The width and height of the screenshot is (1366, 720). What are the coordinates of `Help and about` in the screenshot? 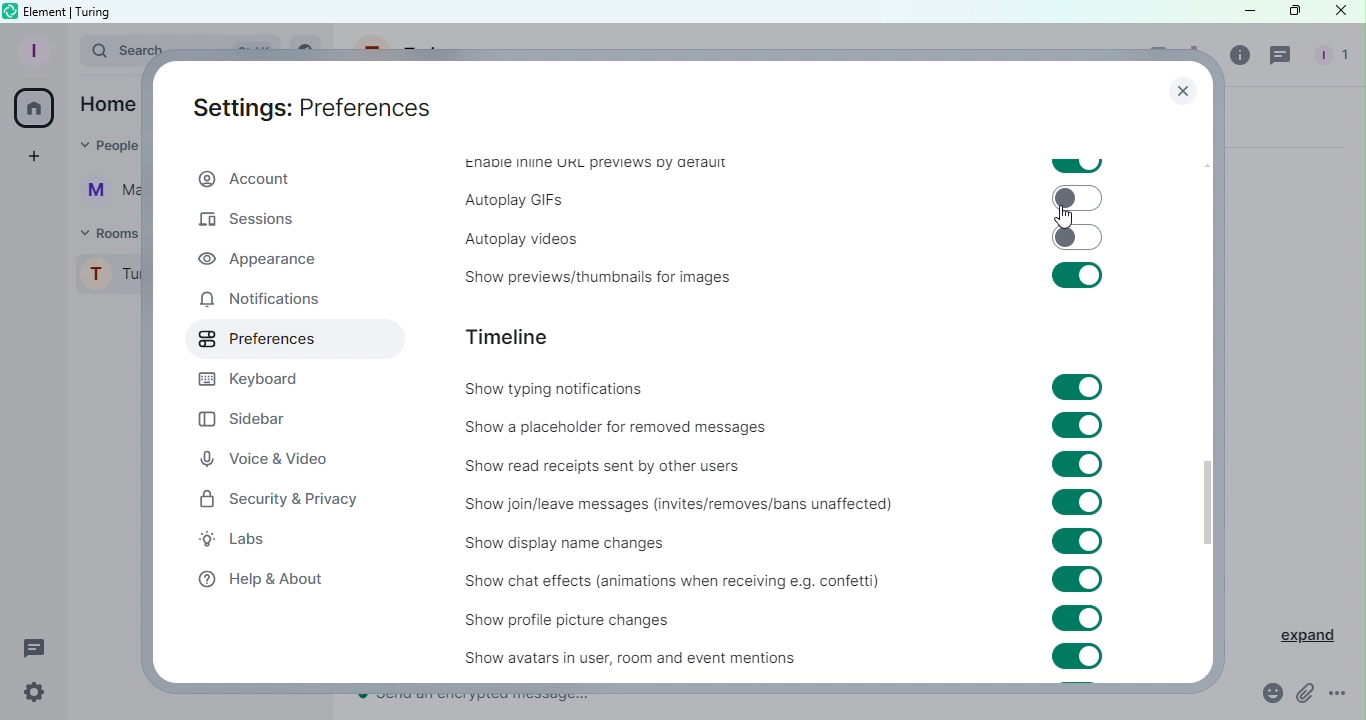 It's located at (262, 580).